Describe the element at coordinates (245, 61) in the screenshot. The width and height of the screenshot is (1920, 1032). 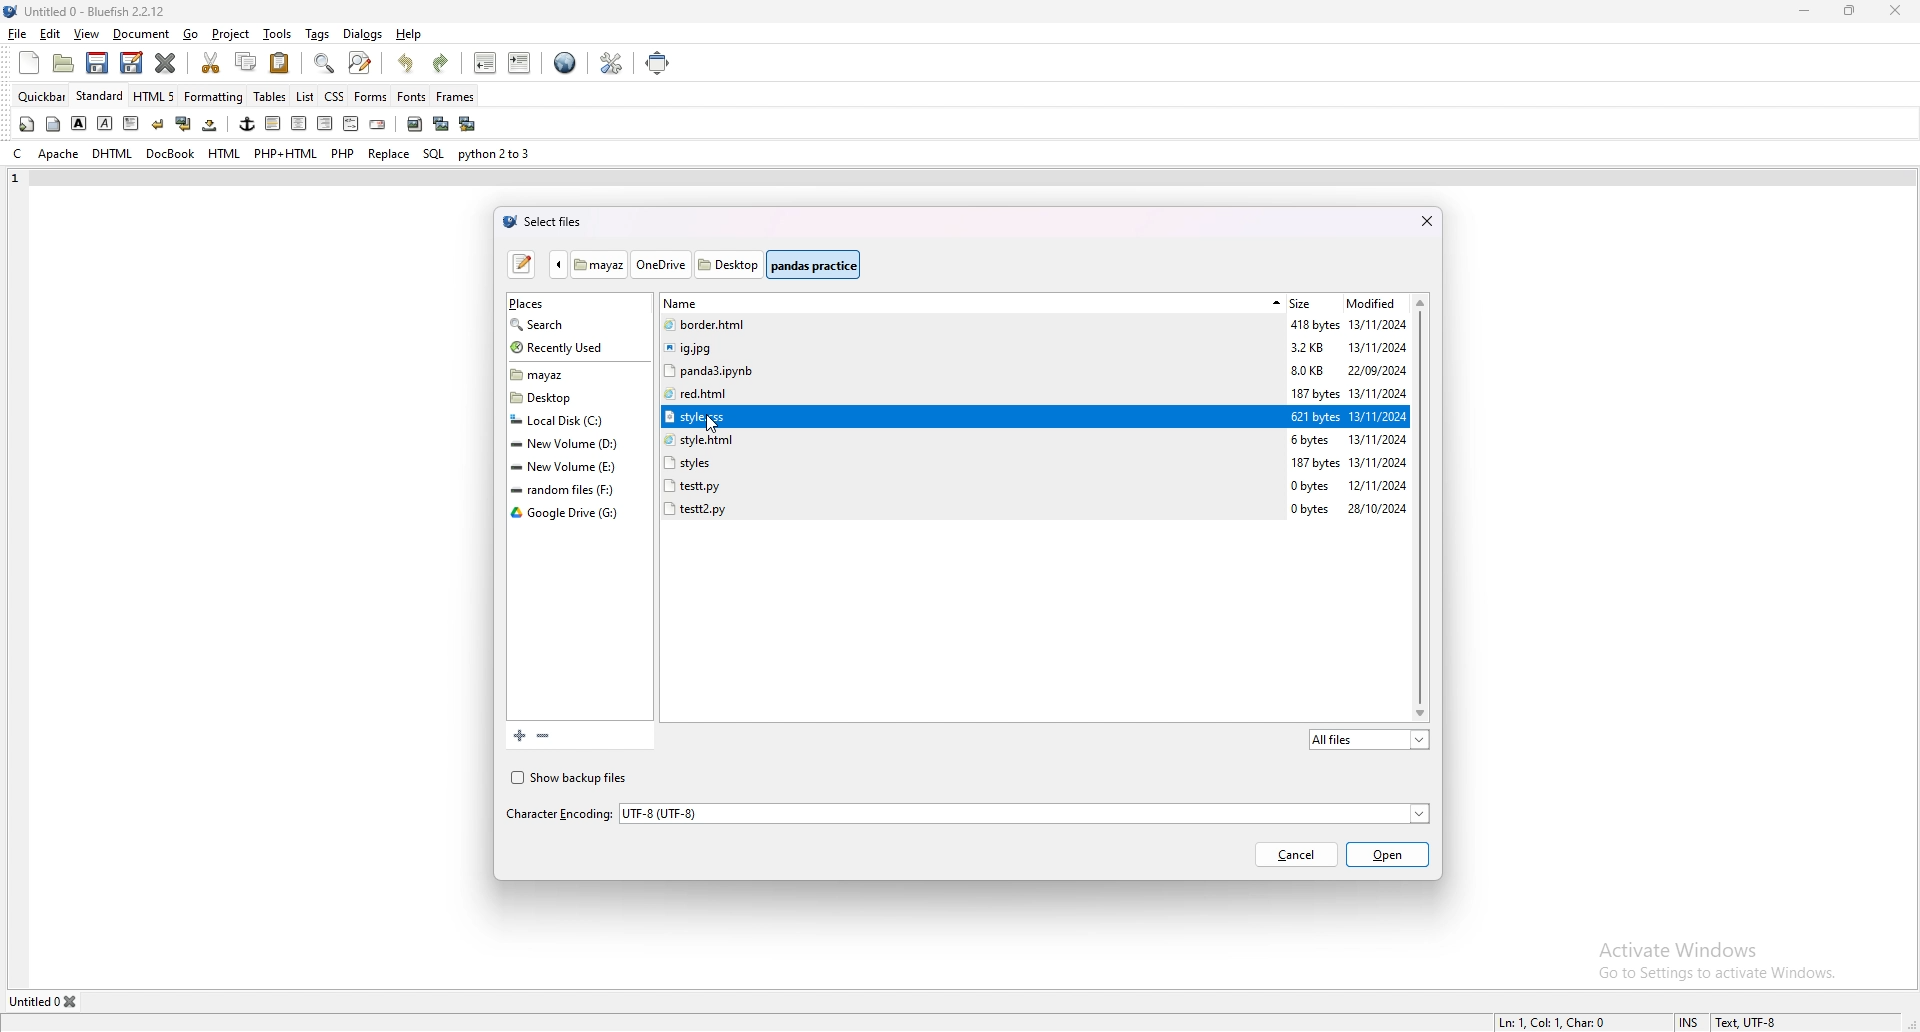
I see `copy` at that location.